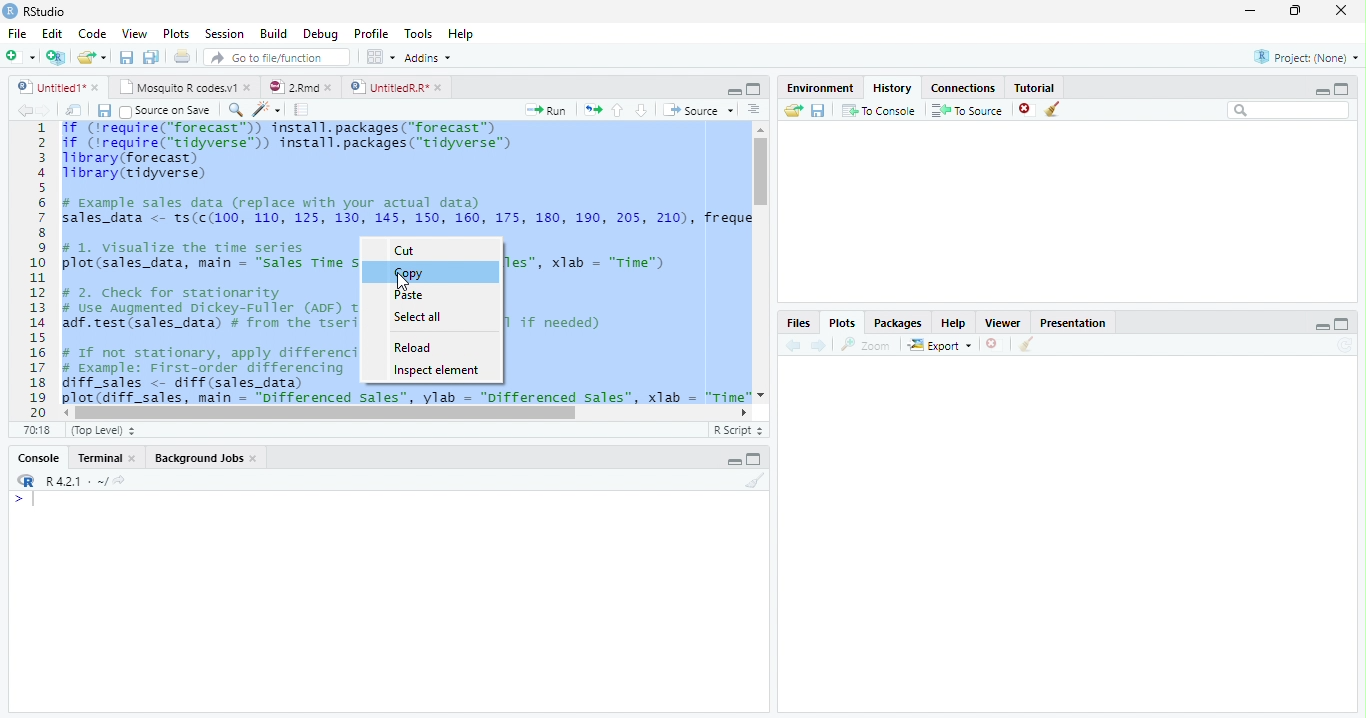  Describe the element at coordinates (421, 318) in the screenshot. I see `Select all` at that location.